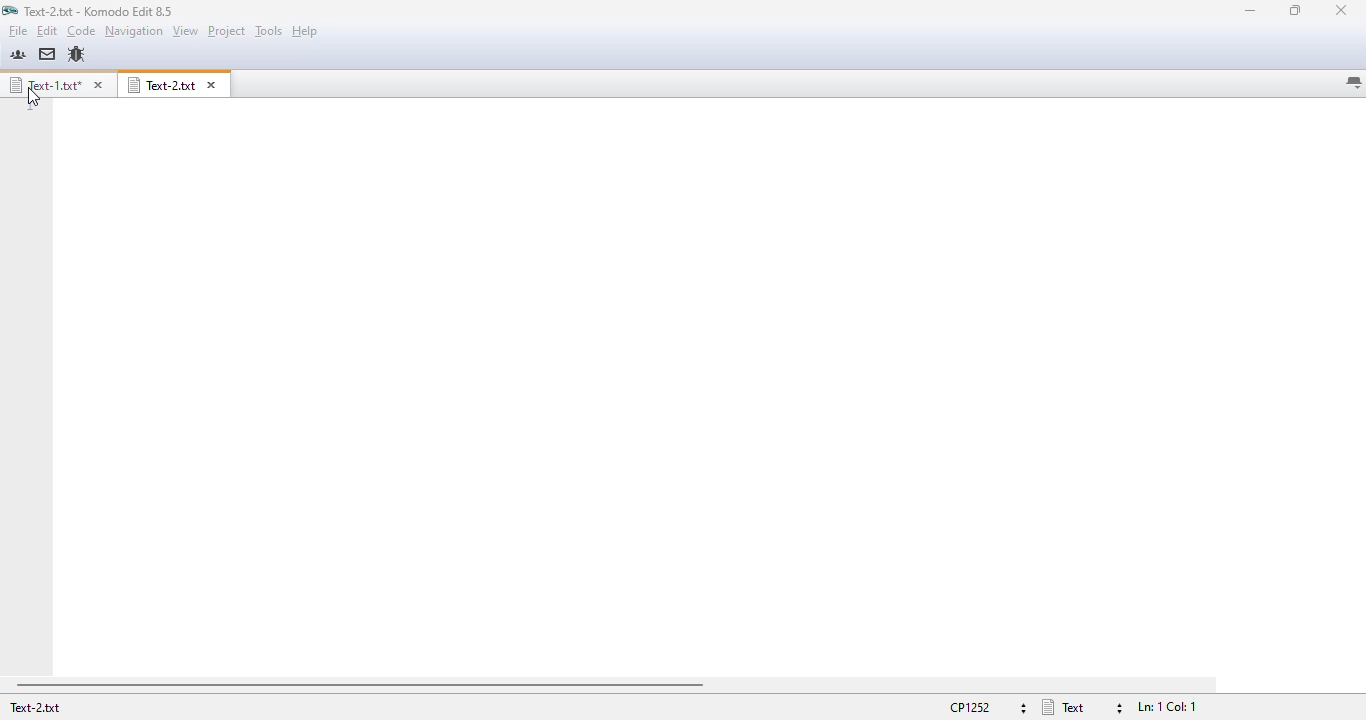 The image size is (1366, 720). What do you see at coordinates (1295, 10) in the screenshot?
I see `maximize` at bounding box center [1295, 10].